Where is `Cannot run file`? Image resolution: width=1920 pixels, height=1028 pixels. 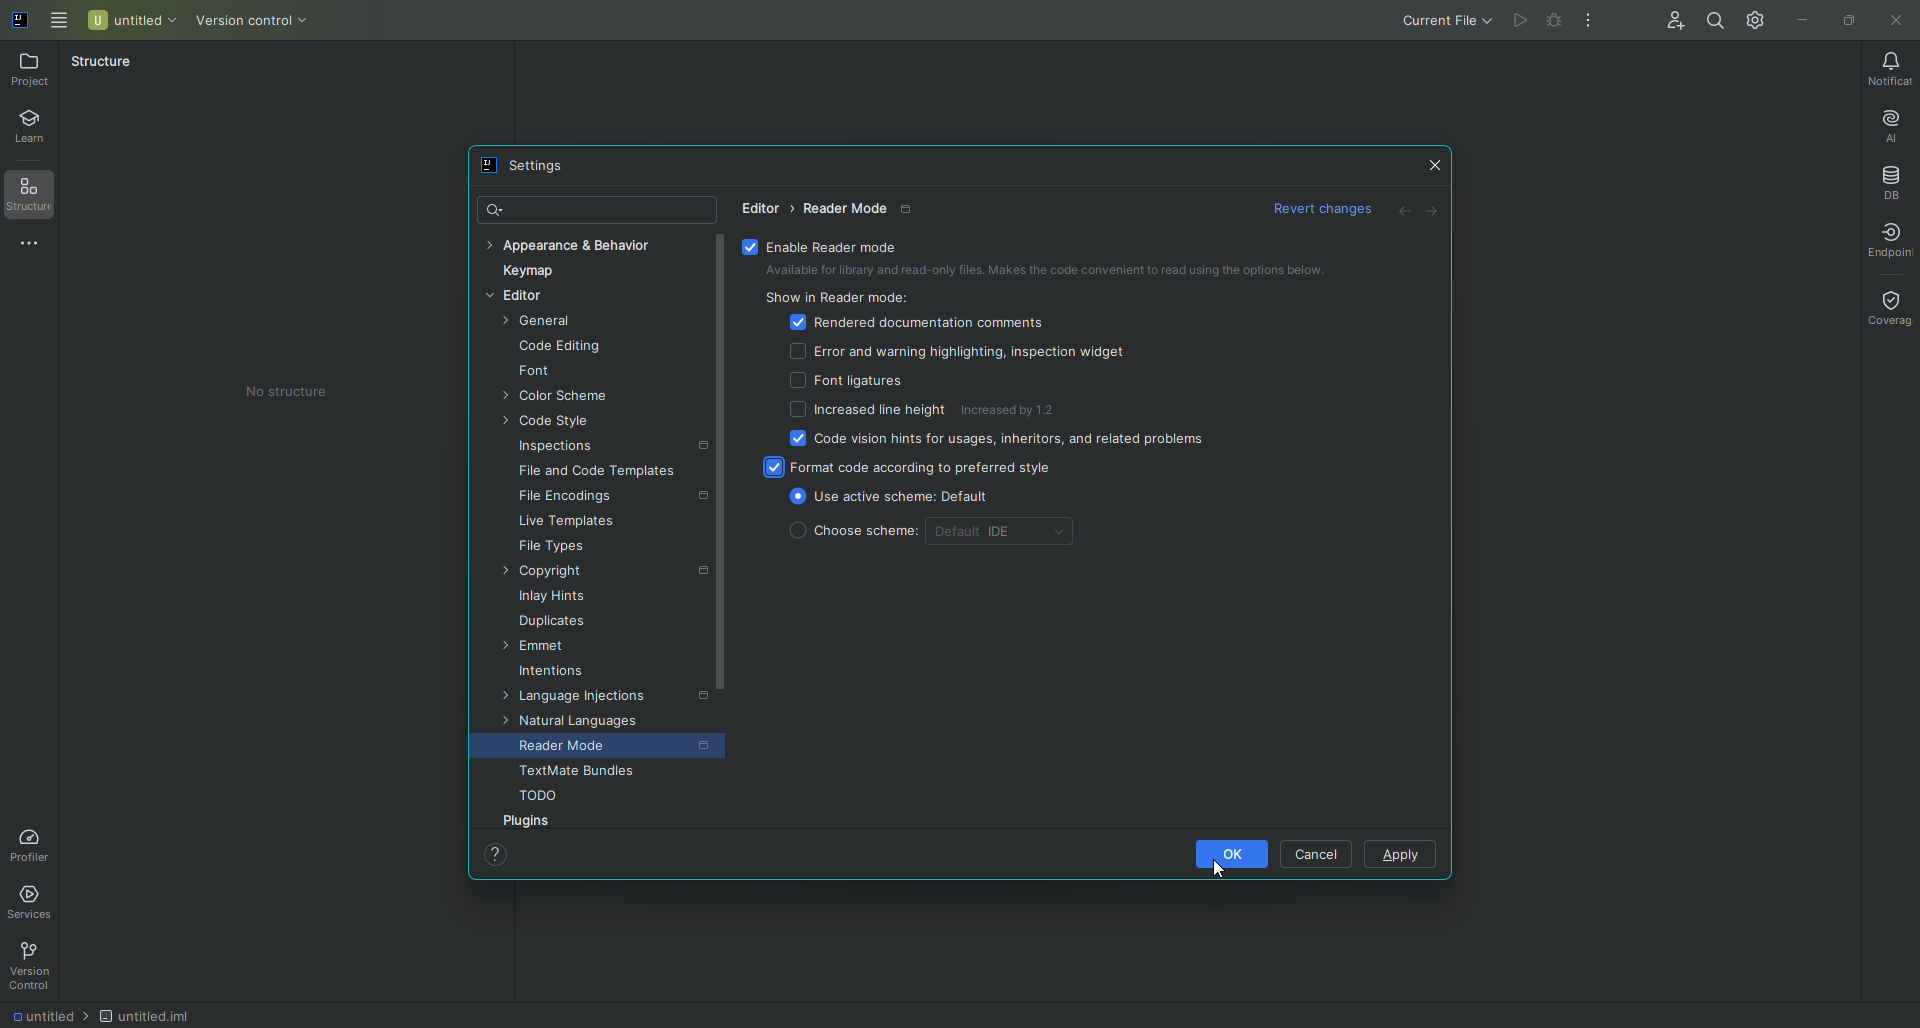
Cannot run file is located at coordinates (1519, 20).